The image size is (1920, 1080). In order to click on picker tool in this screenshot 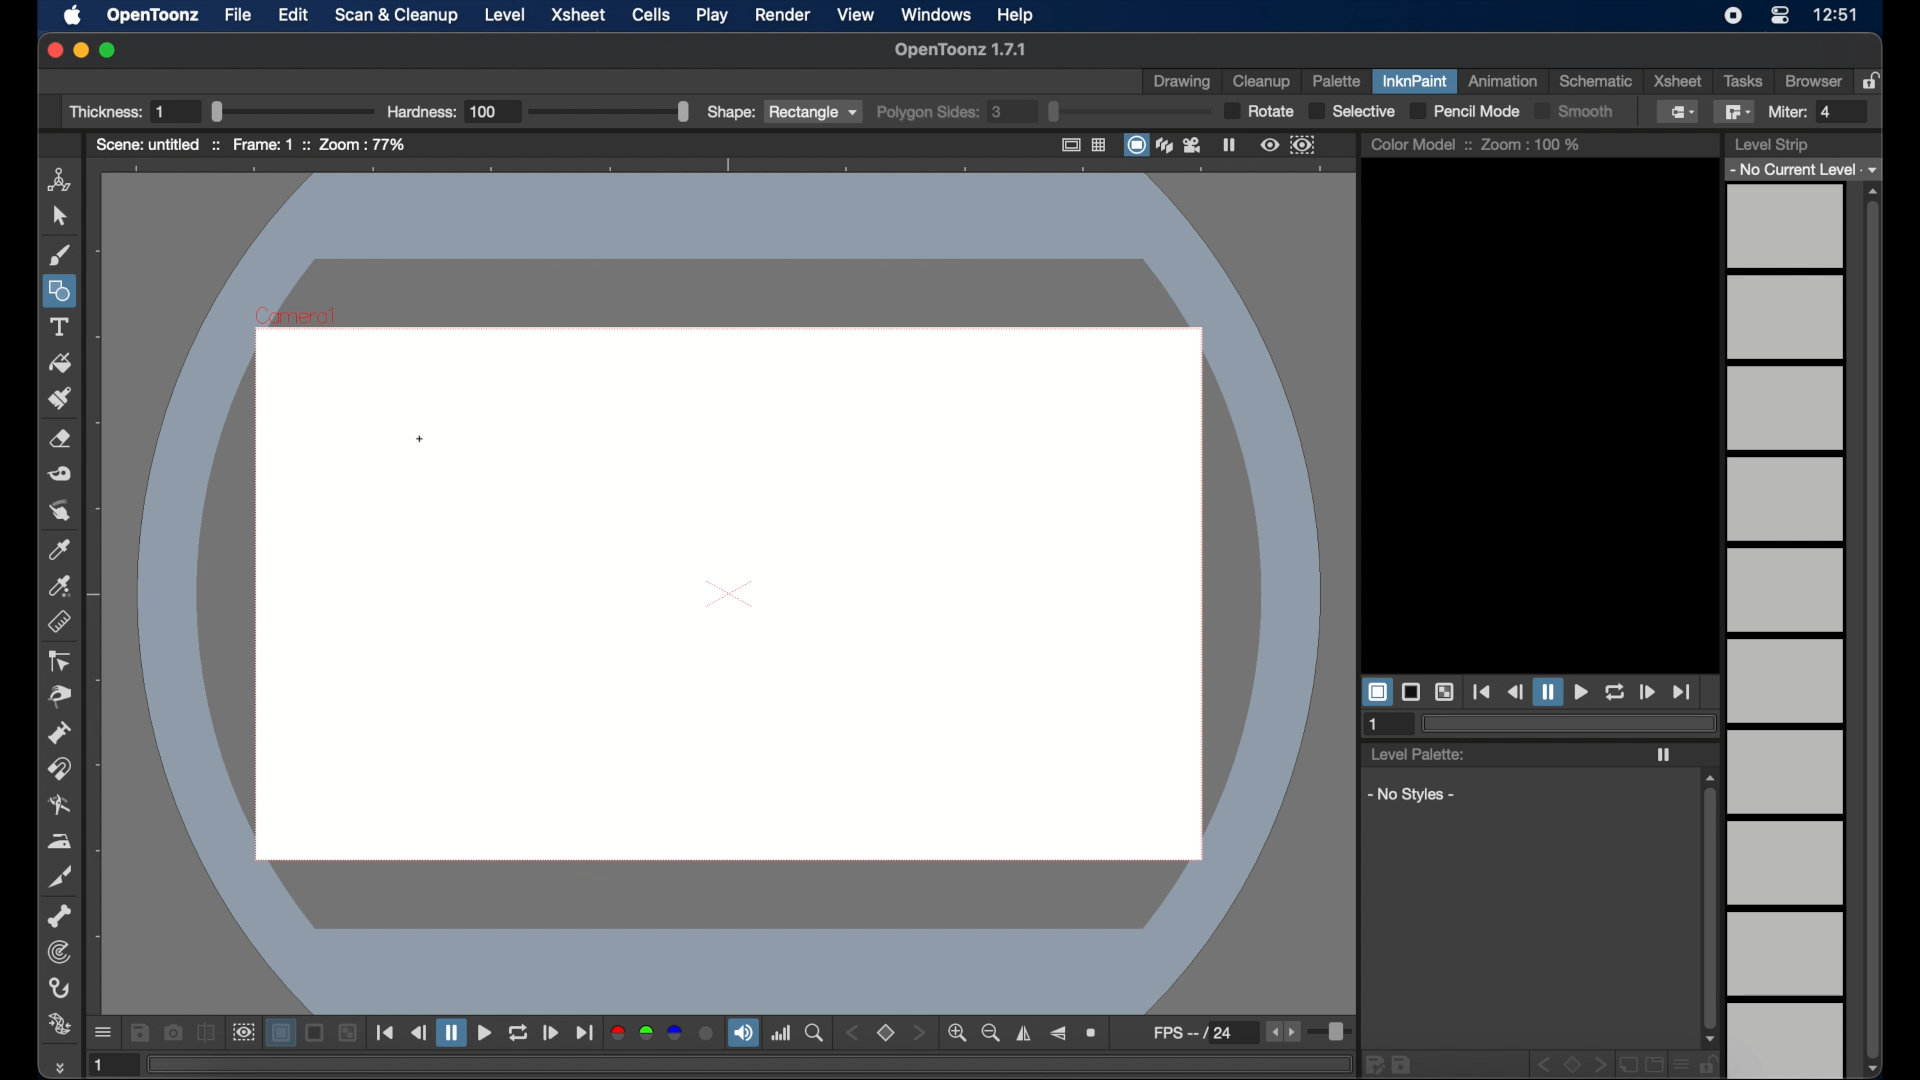, I will do `click(59, 549)`.